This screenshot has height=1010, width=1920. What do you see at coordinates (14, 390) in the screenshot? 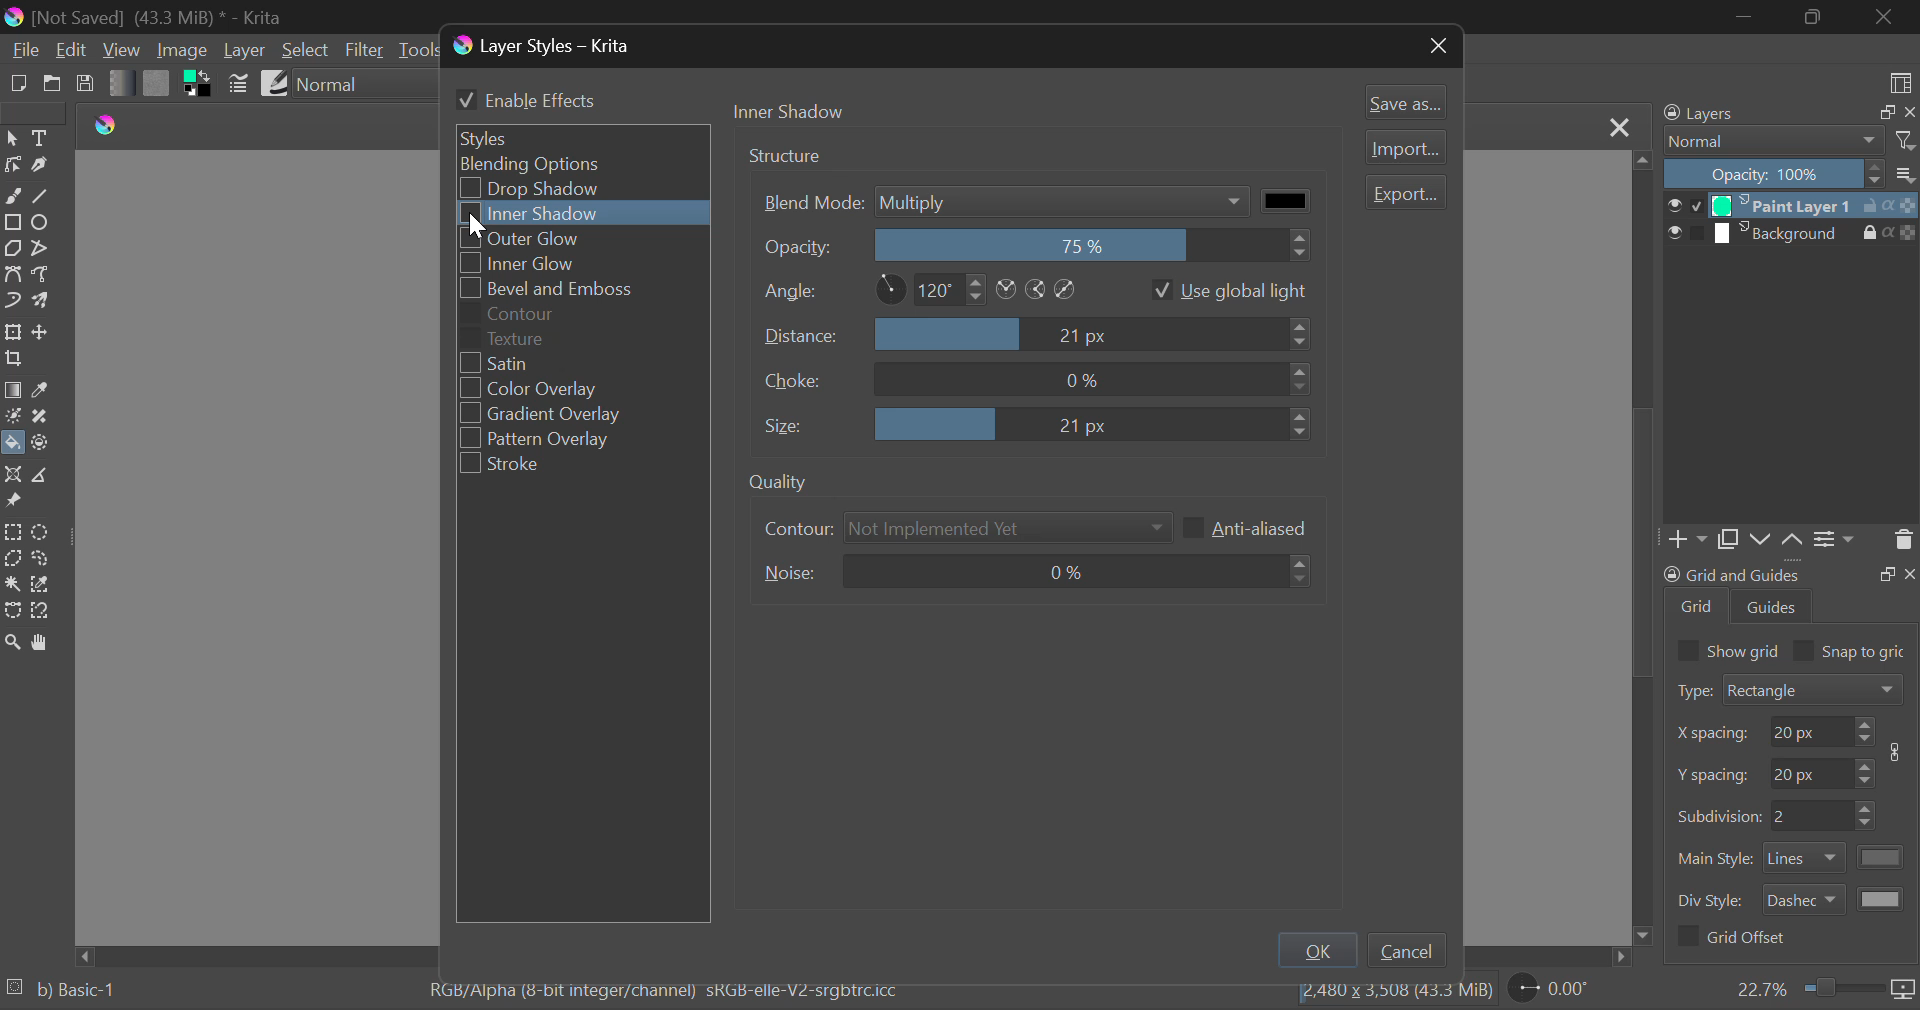
I see `Gradient Fill` at bounding box center [14, 390].